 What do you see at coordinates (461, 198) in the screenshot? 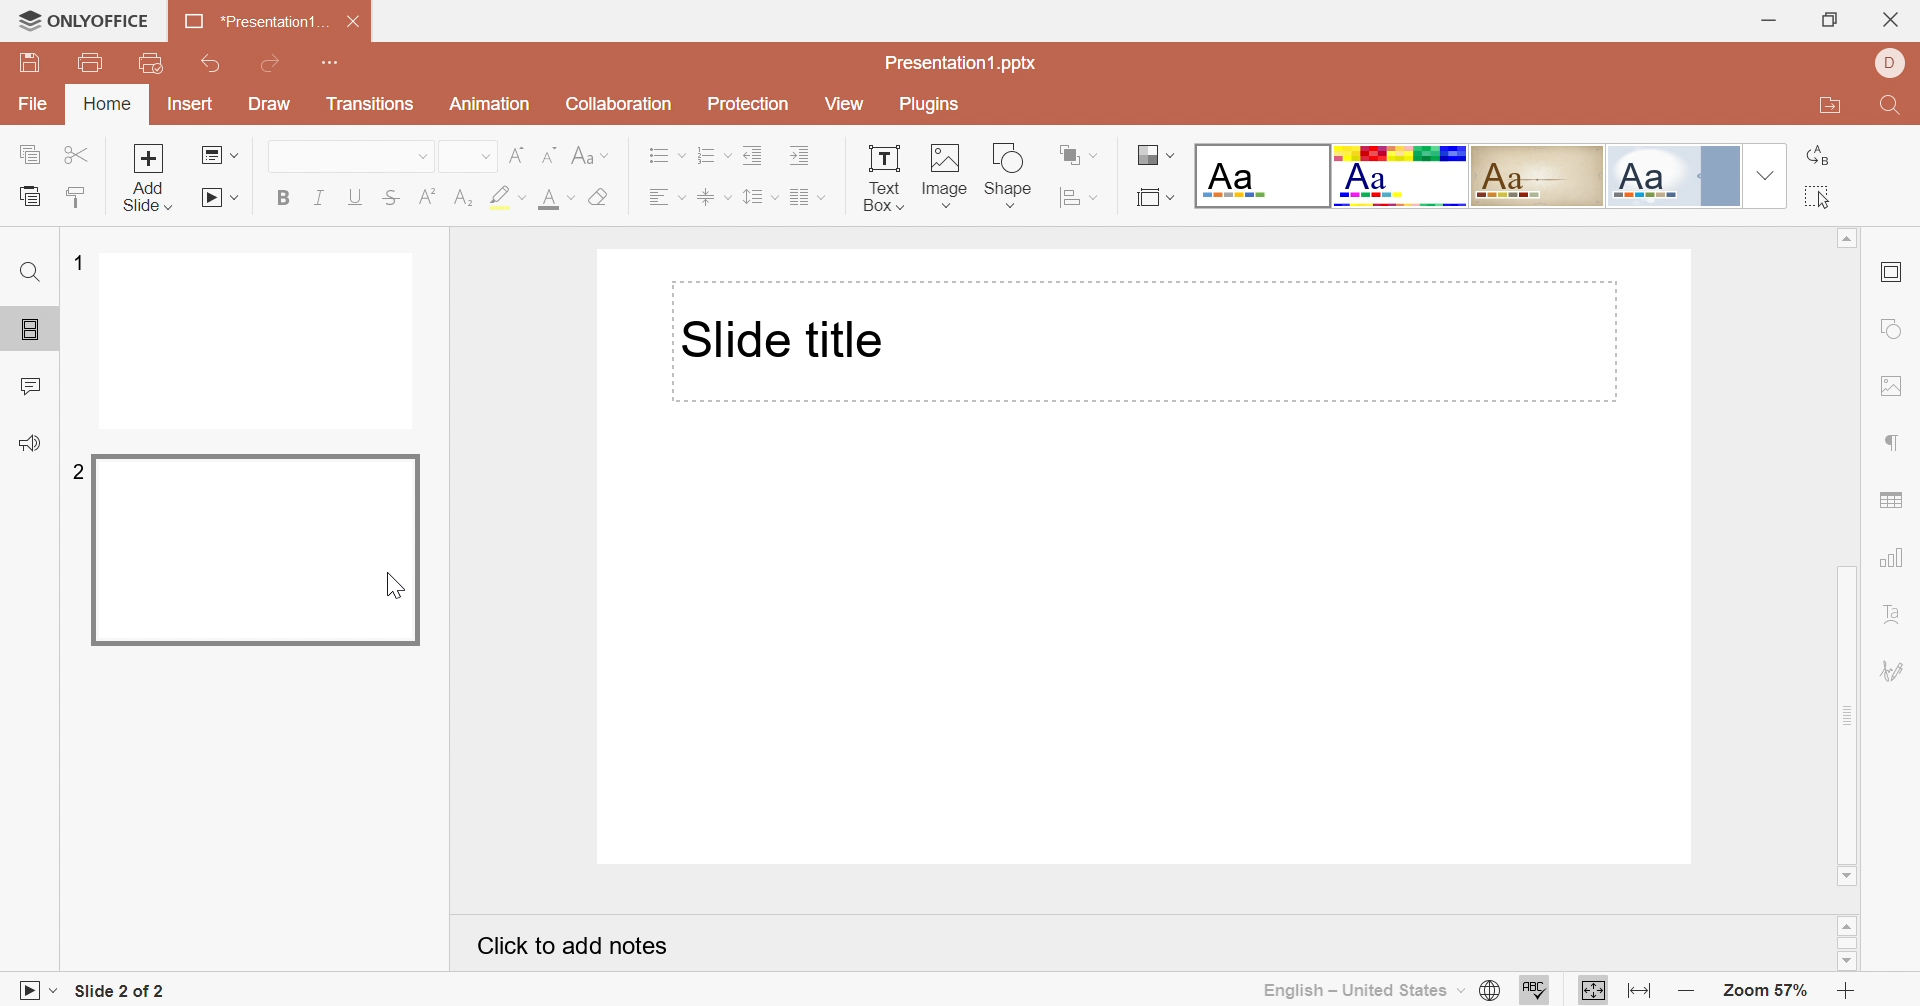
I see `Subscript` at bounding box center [461, 198].